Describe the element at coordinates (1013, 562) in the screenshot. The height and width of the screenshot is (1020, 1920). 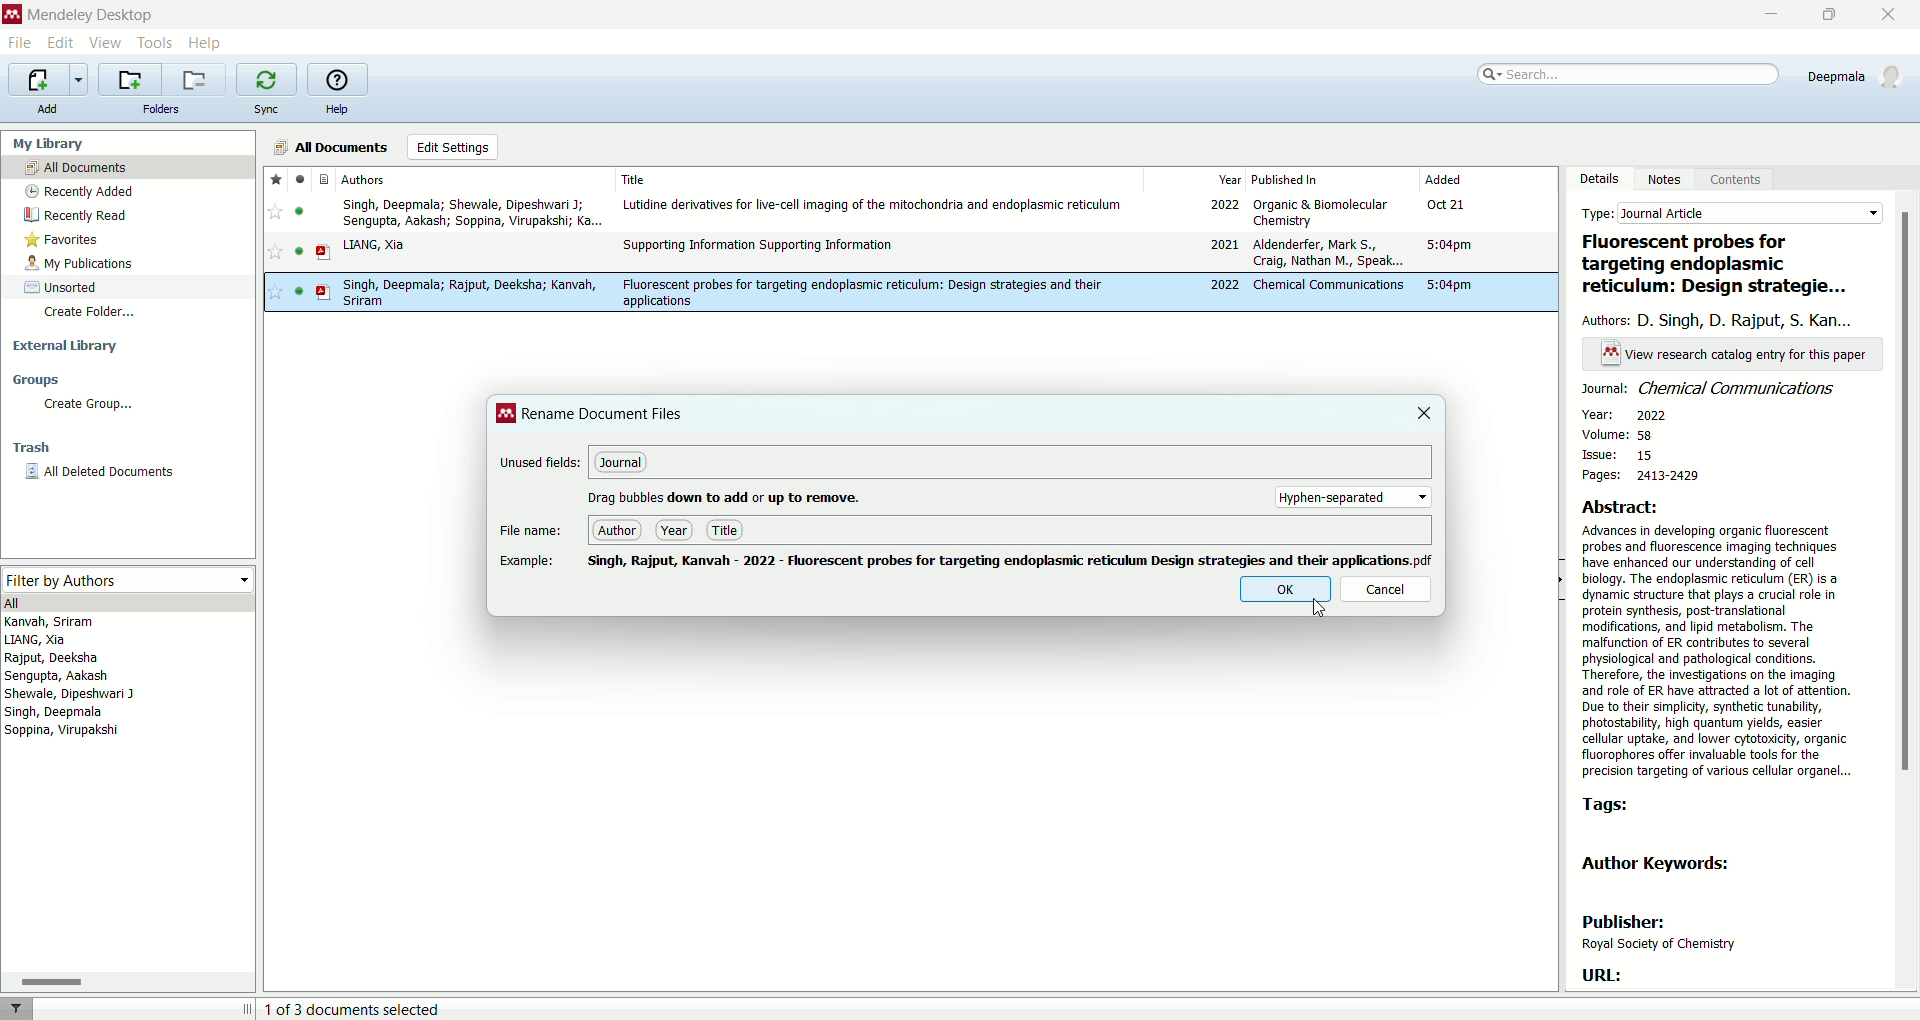
I see `PDF name` at that location.